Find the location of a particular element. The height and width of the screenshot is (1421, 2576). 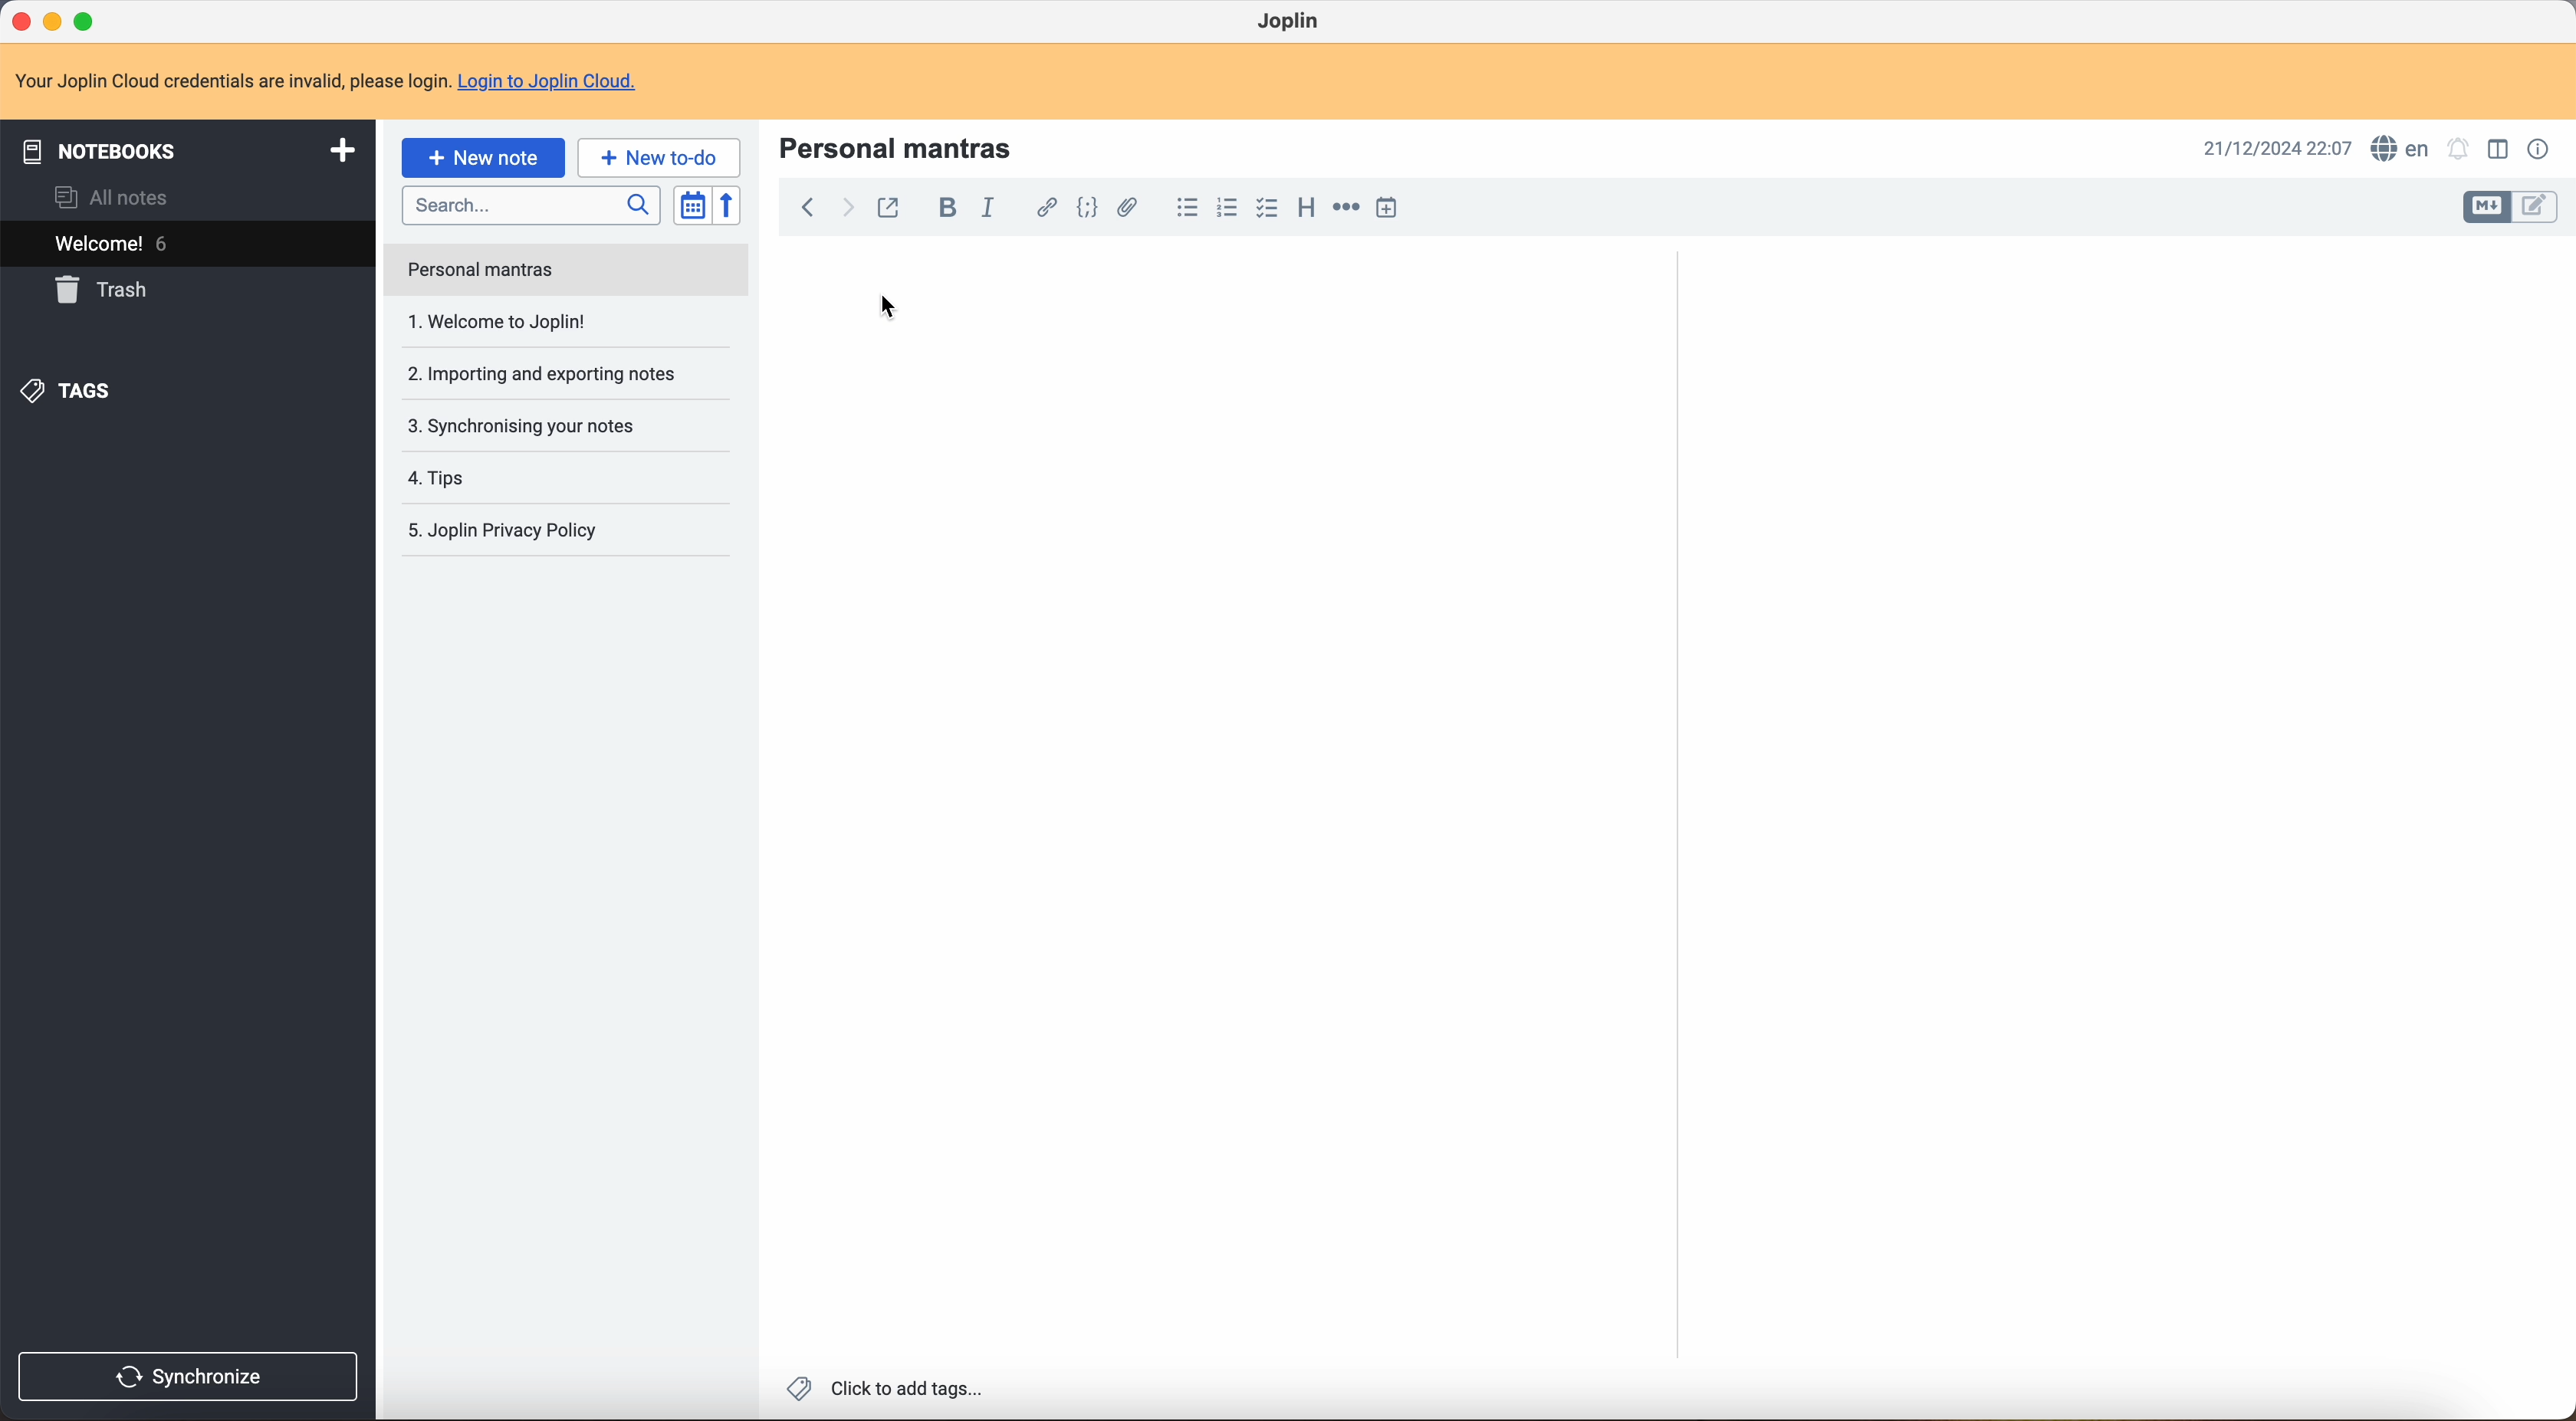

reverse sort order is located at coordinates (728, 207).